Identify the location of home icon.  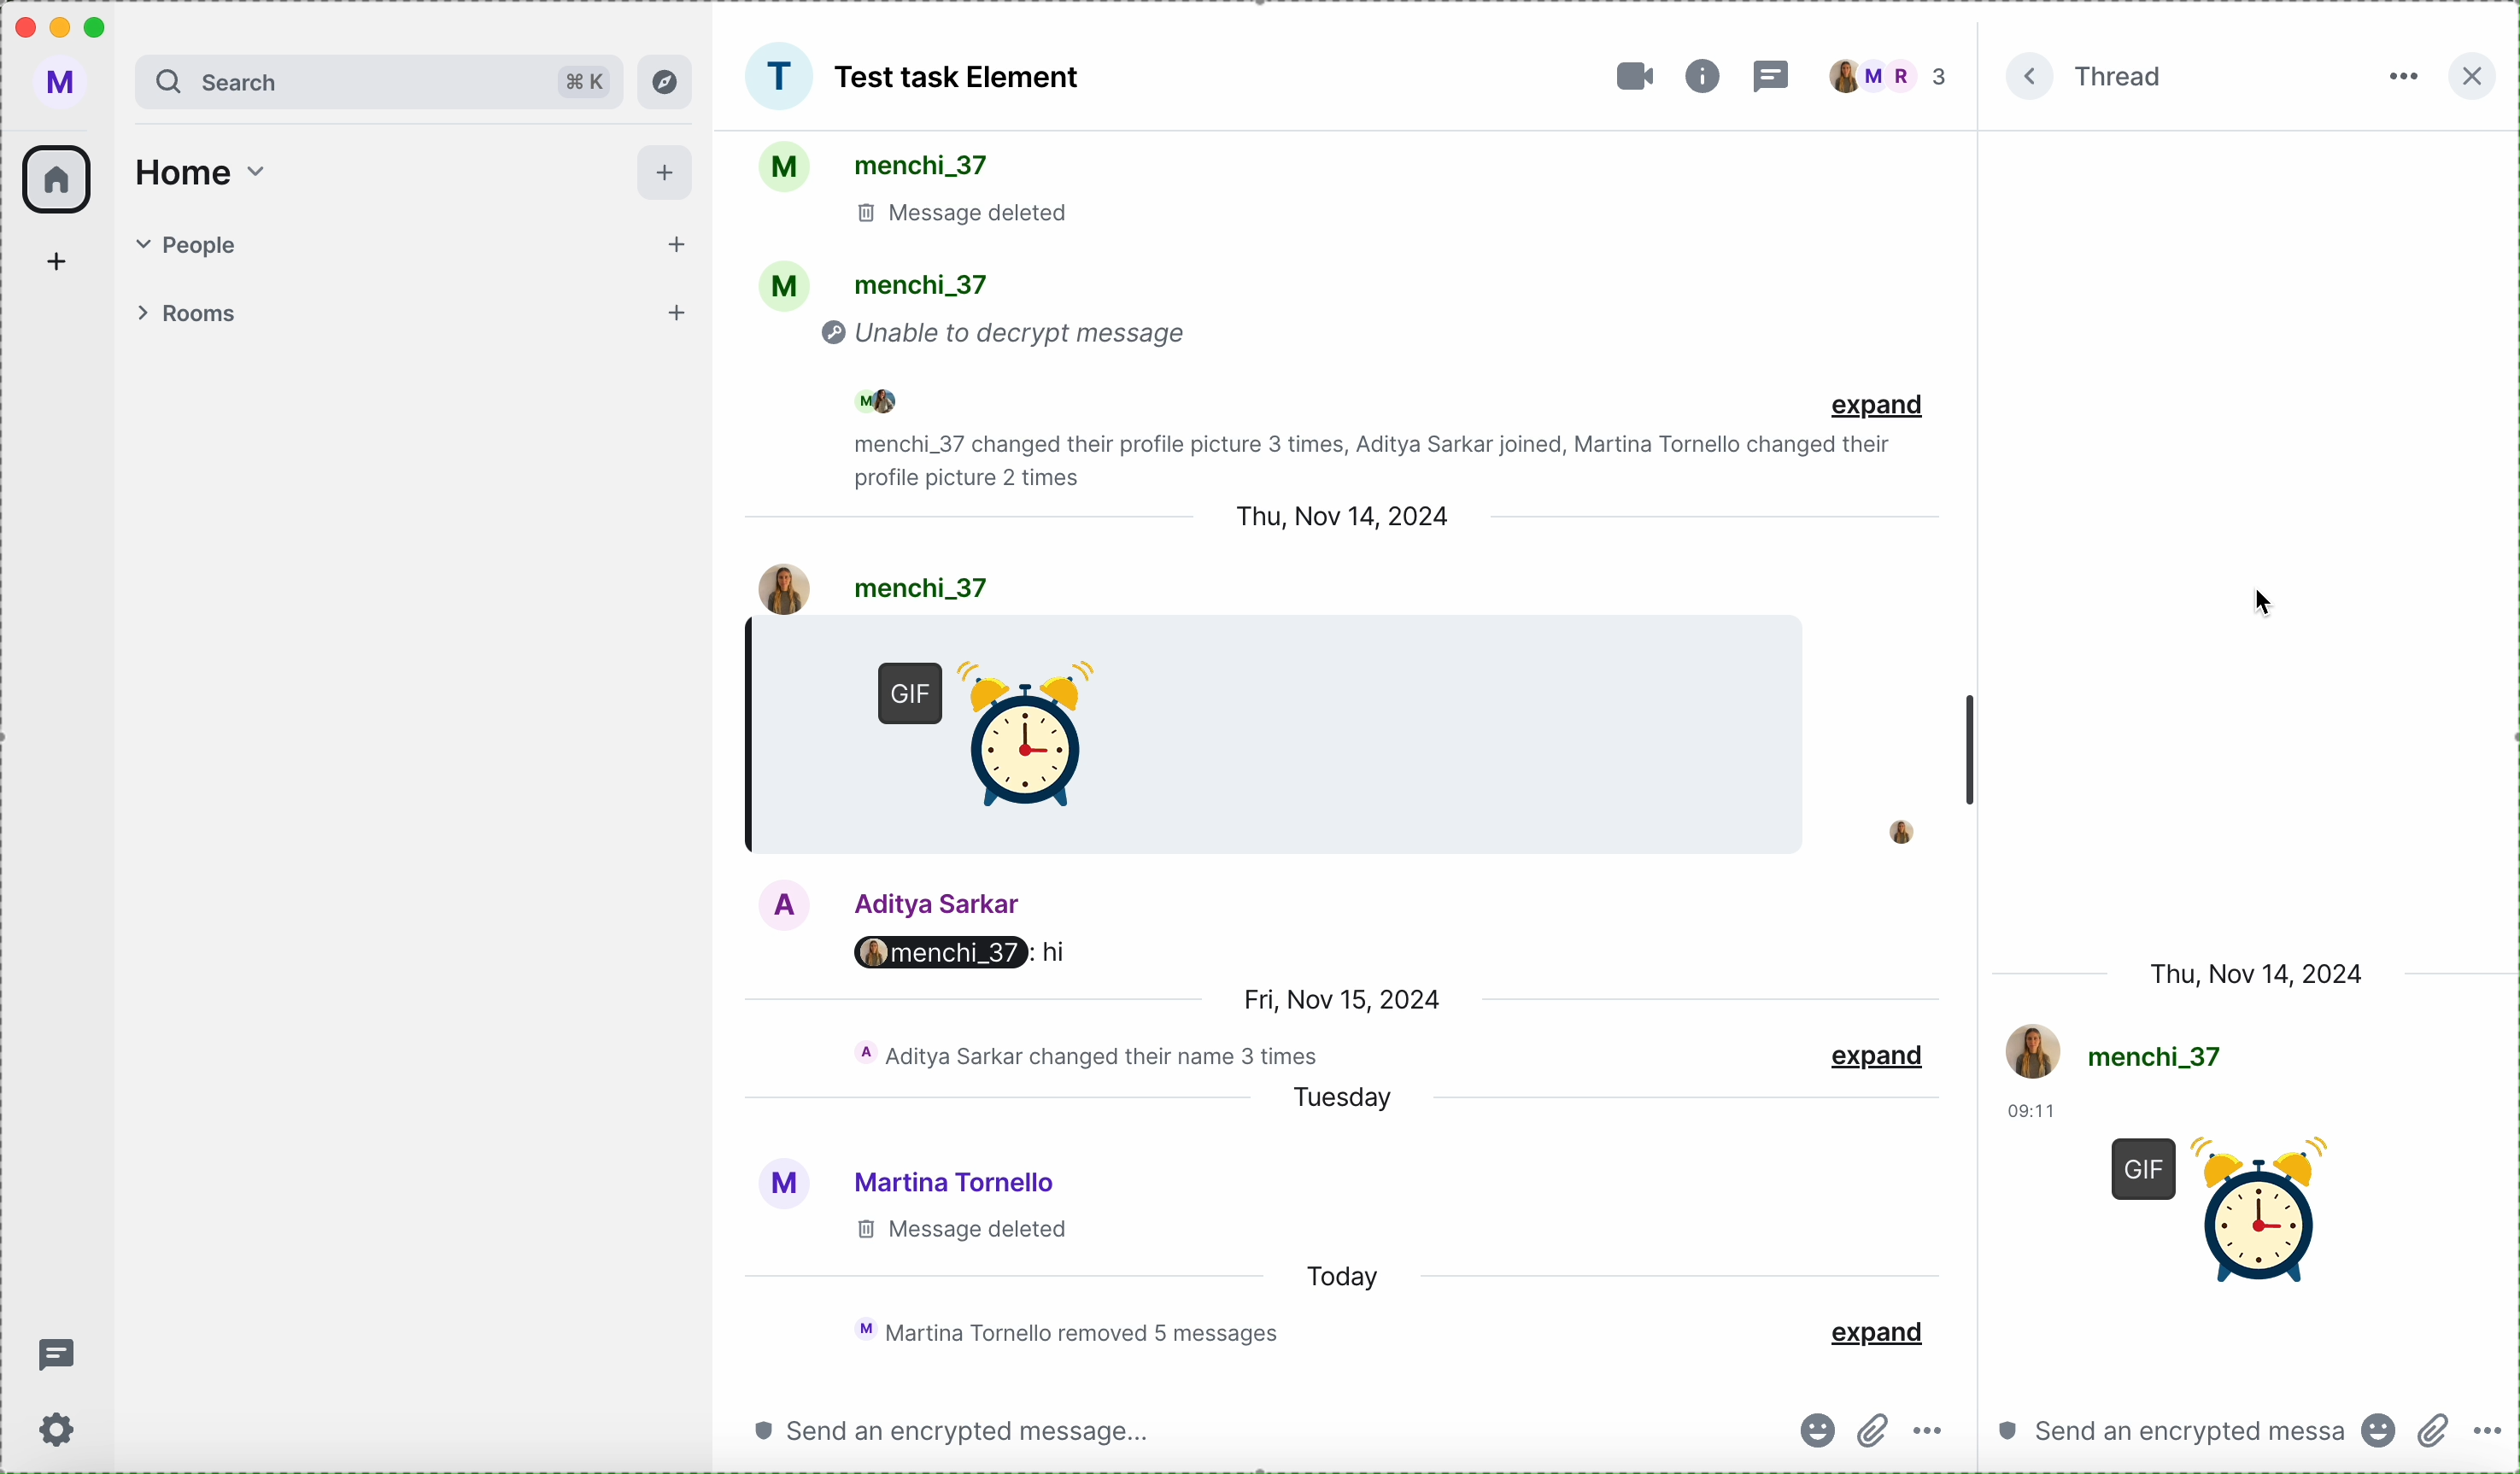
(58, 179).